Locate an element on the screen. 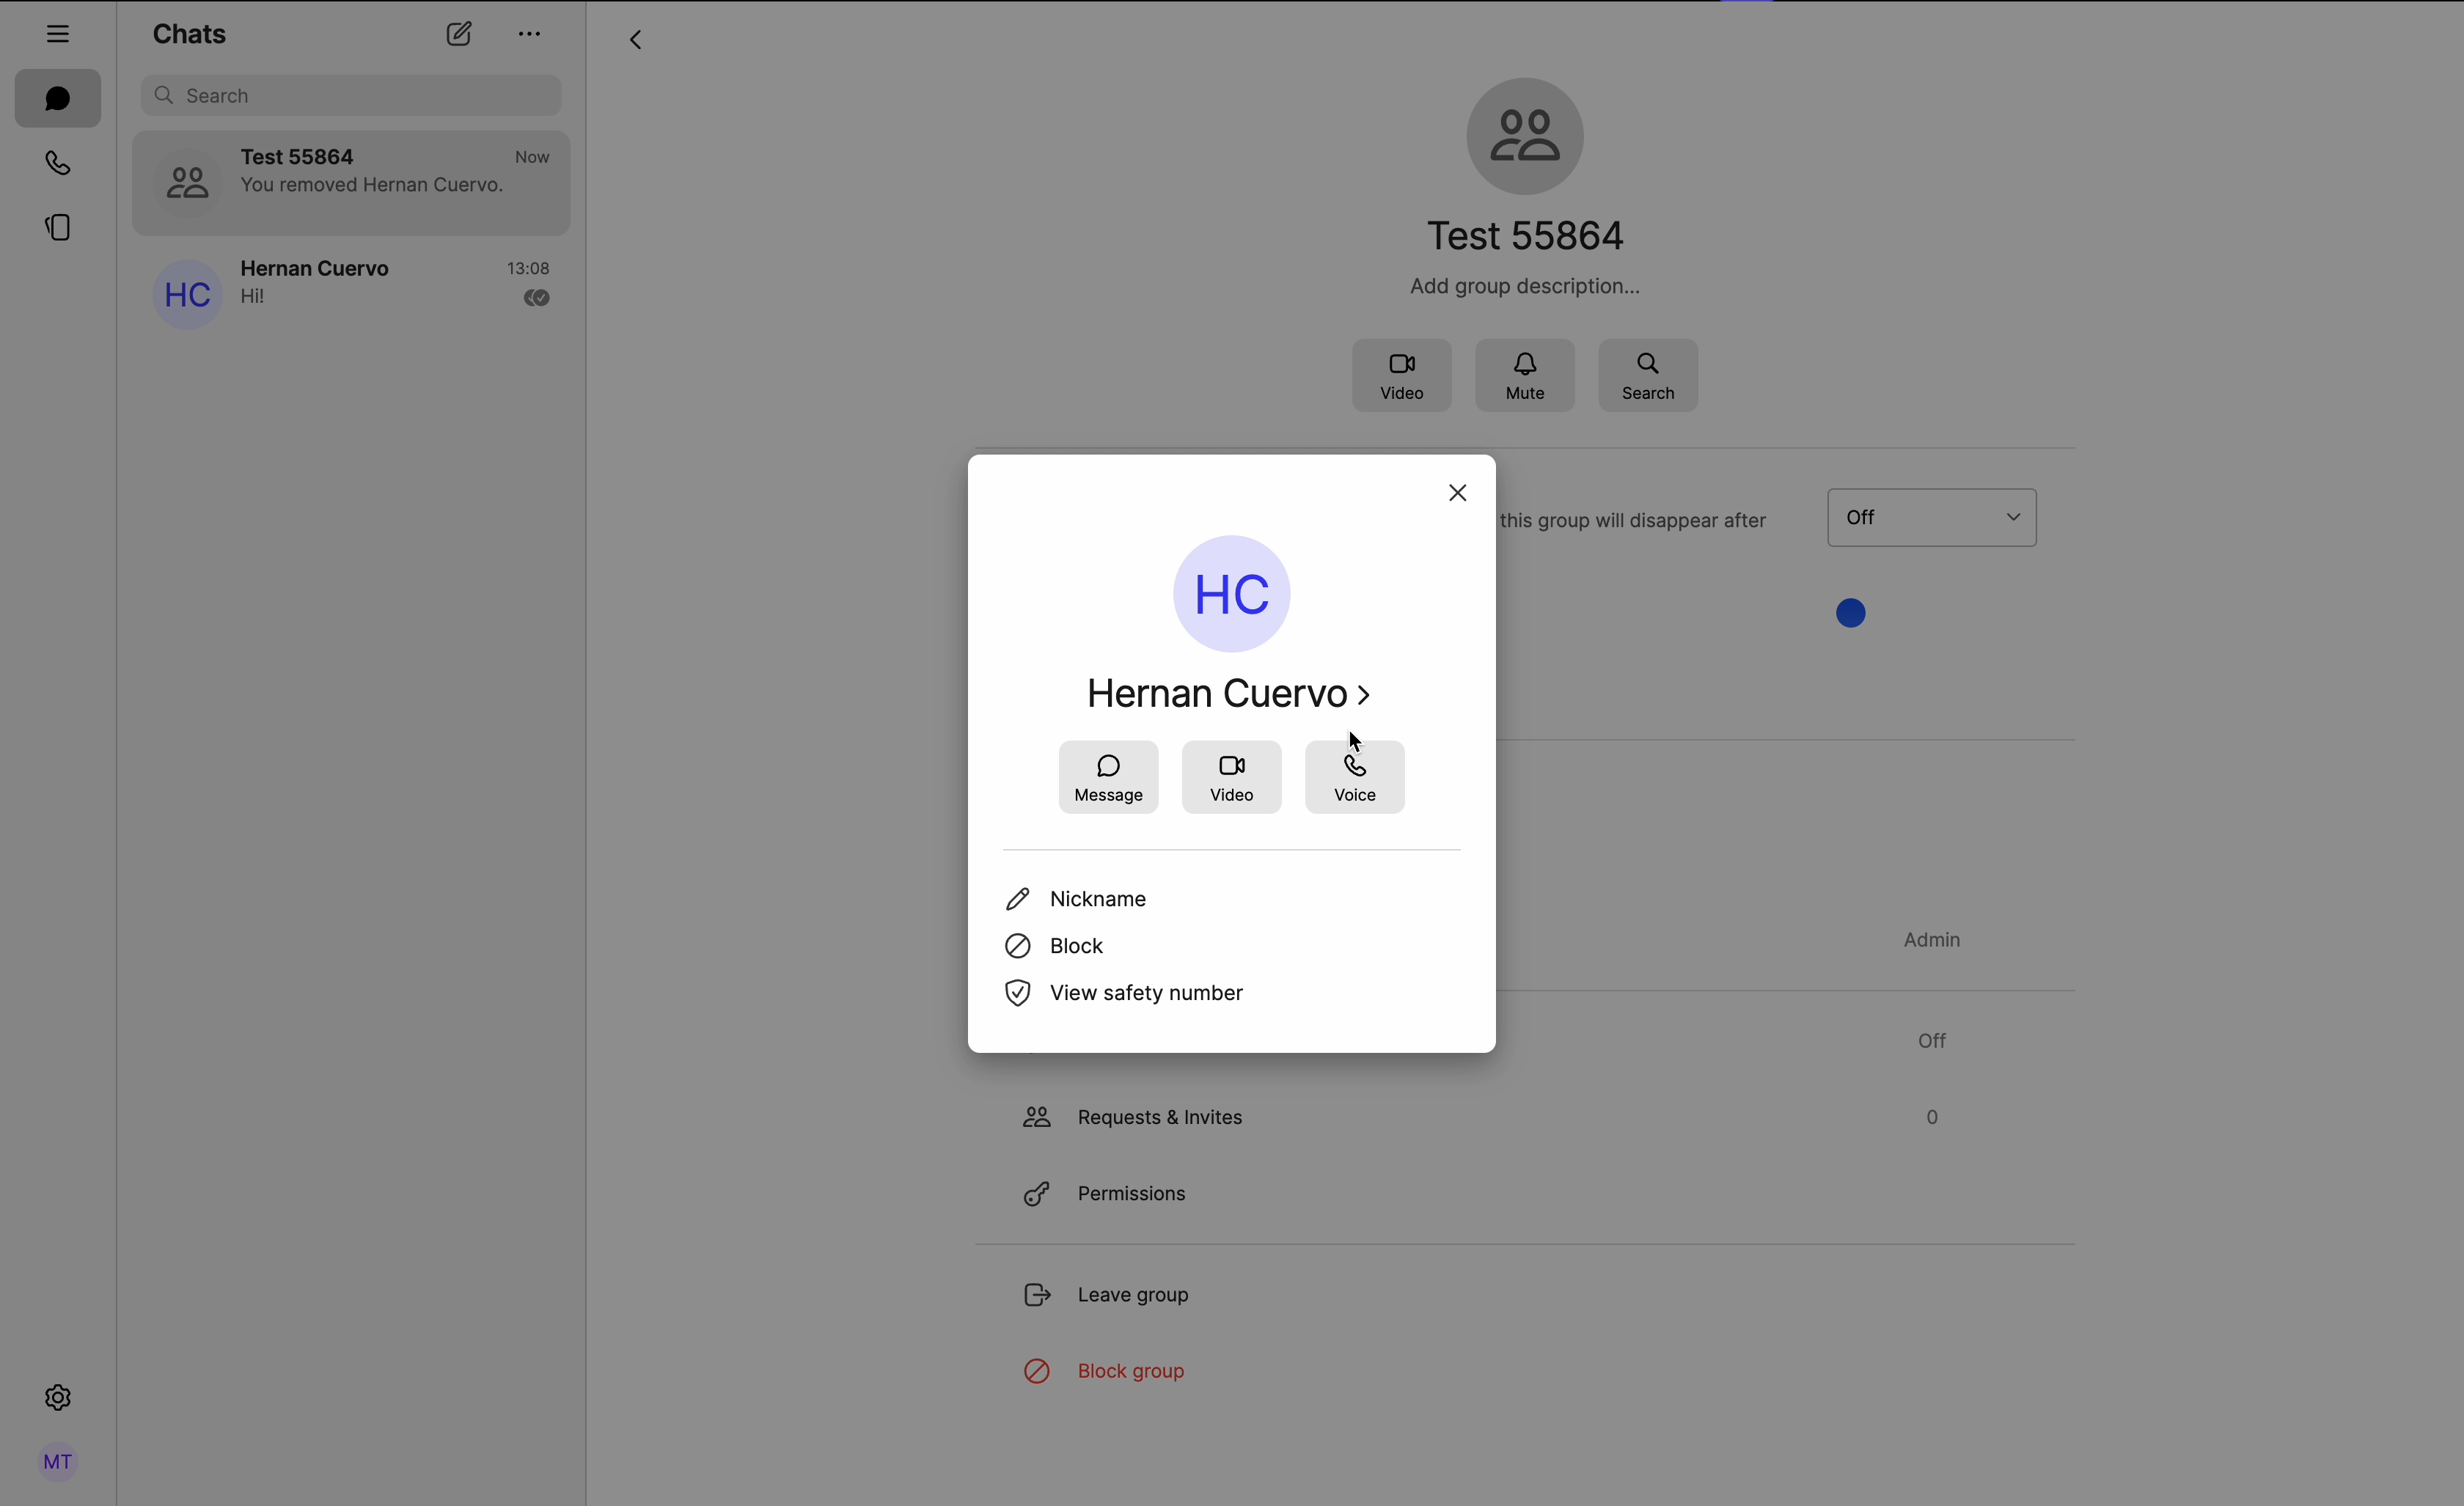  video button is located at coordinates (1231, 780).